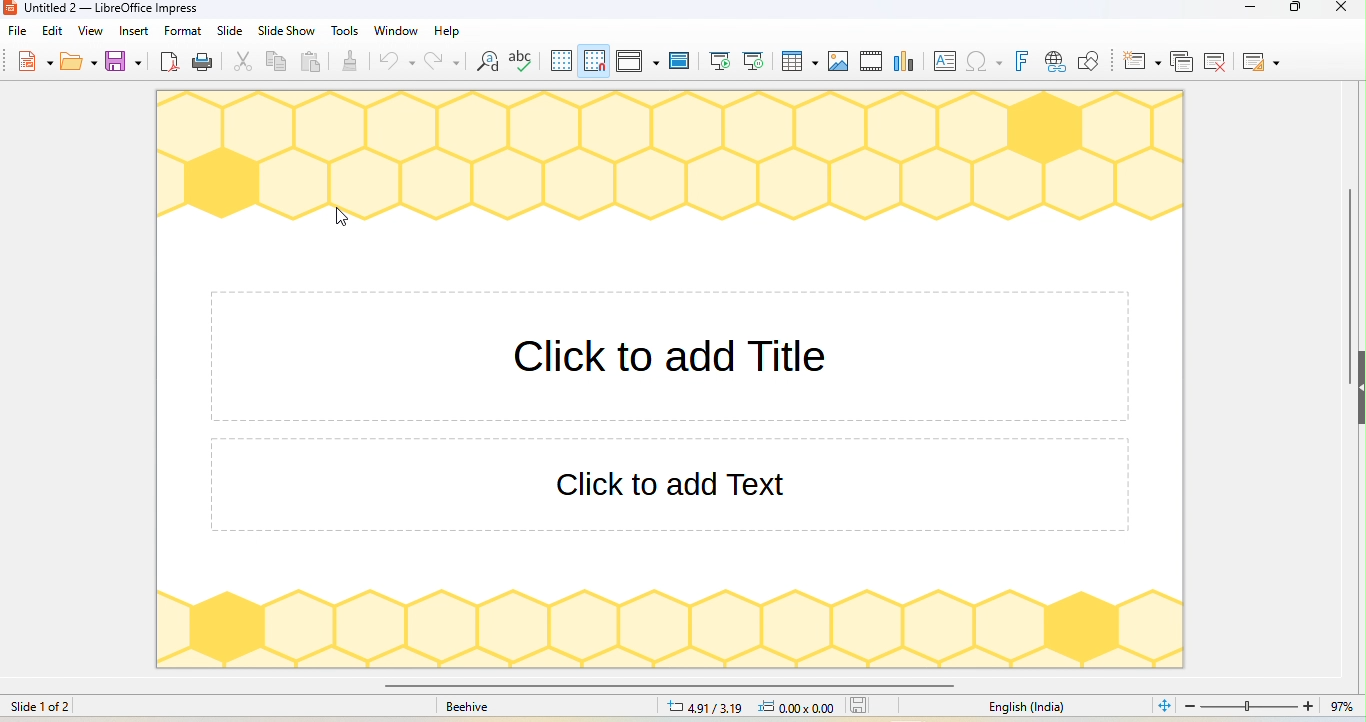  What do you see at coordinates (872, 61) in the screenshot?
I see `insert audio/video` at bounding box center [872, 61].